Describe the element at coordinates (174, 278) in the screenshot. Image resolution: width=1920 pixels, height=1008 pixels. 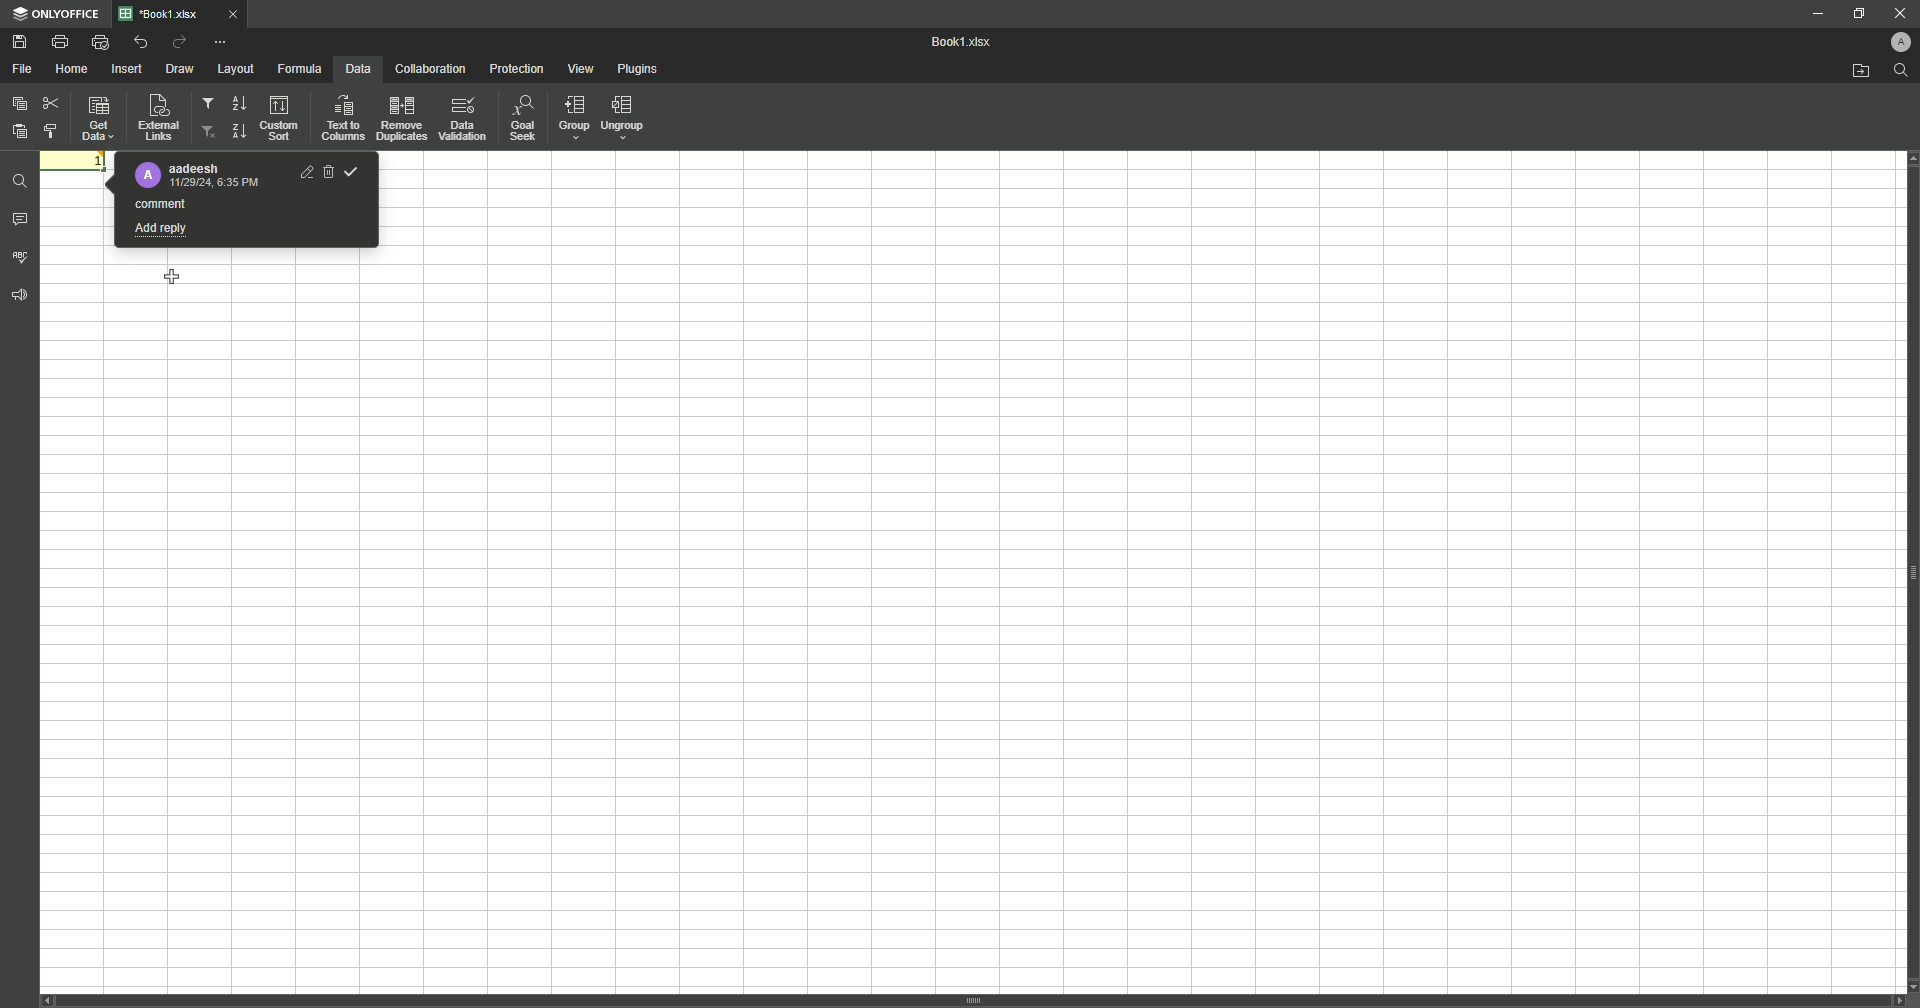
I see `Cursor` at that location.